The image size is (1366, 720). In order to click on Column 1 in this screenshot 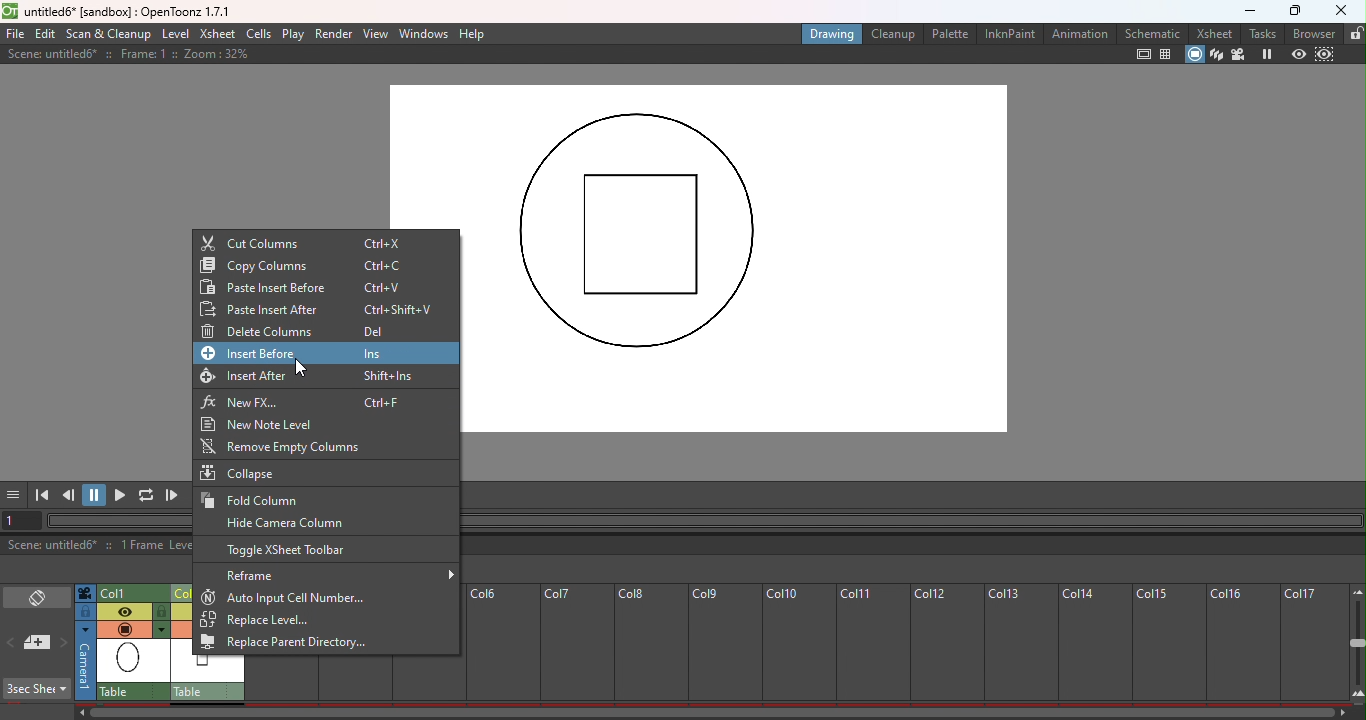, I will do `click(131, 592)`.